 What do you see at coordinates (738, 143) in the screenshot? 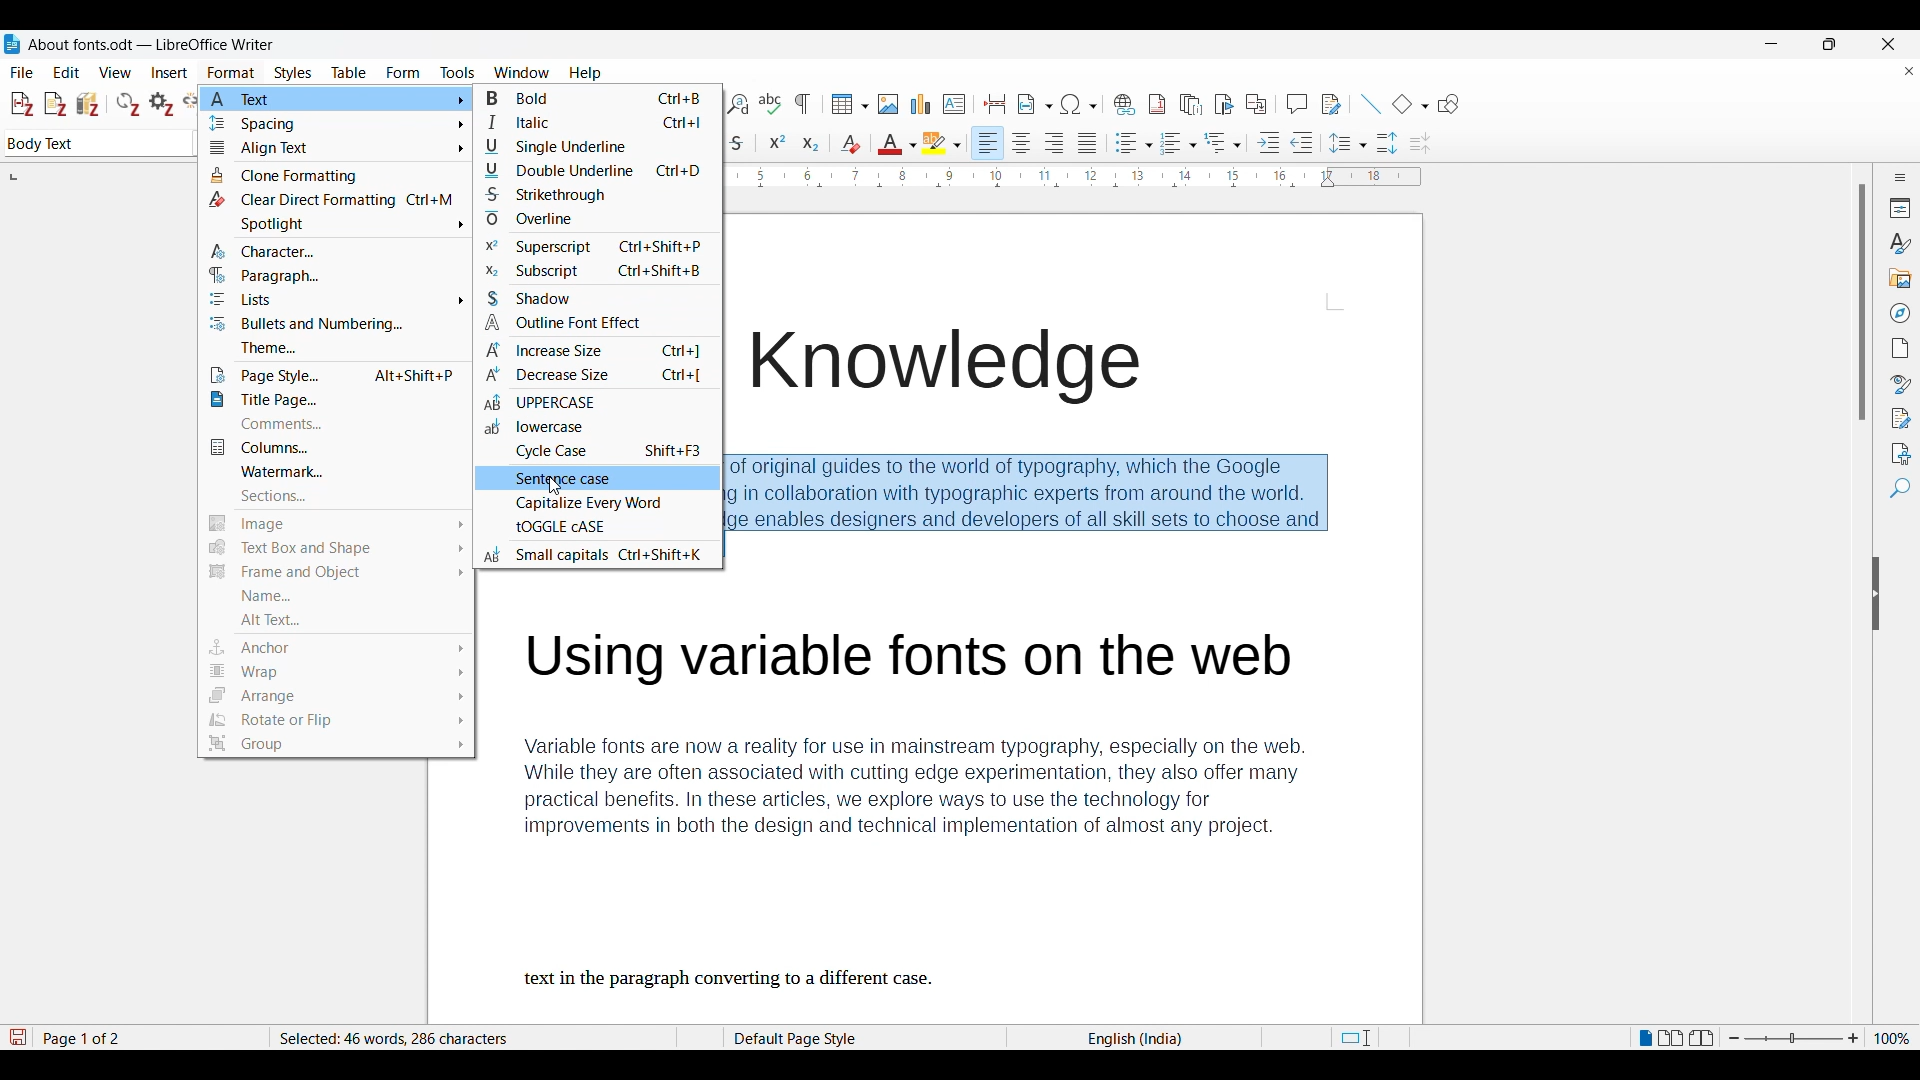
I see `Strike through` at bounding box center [738, 143].